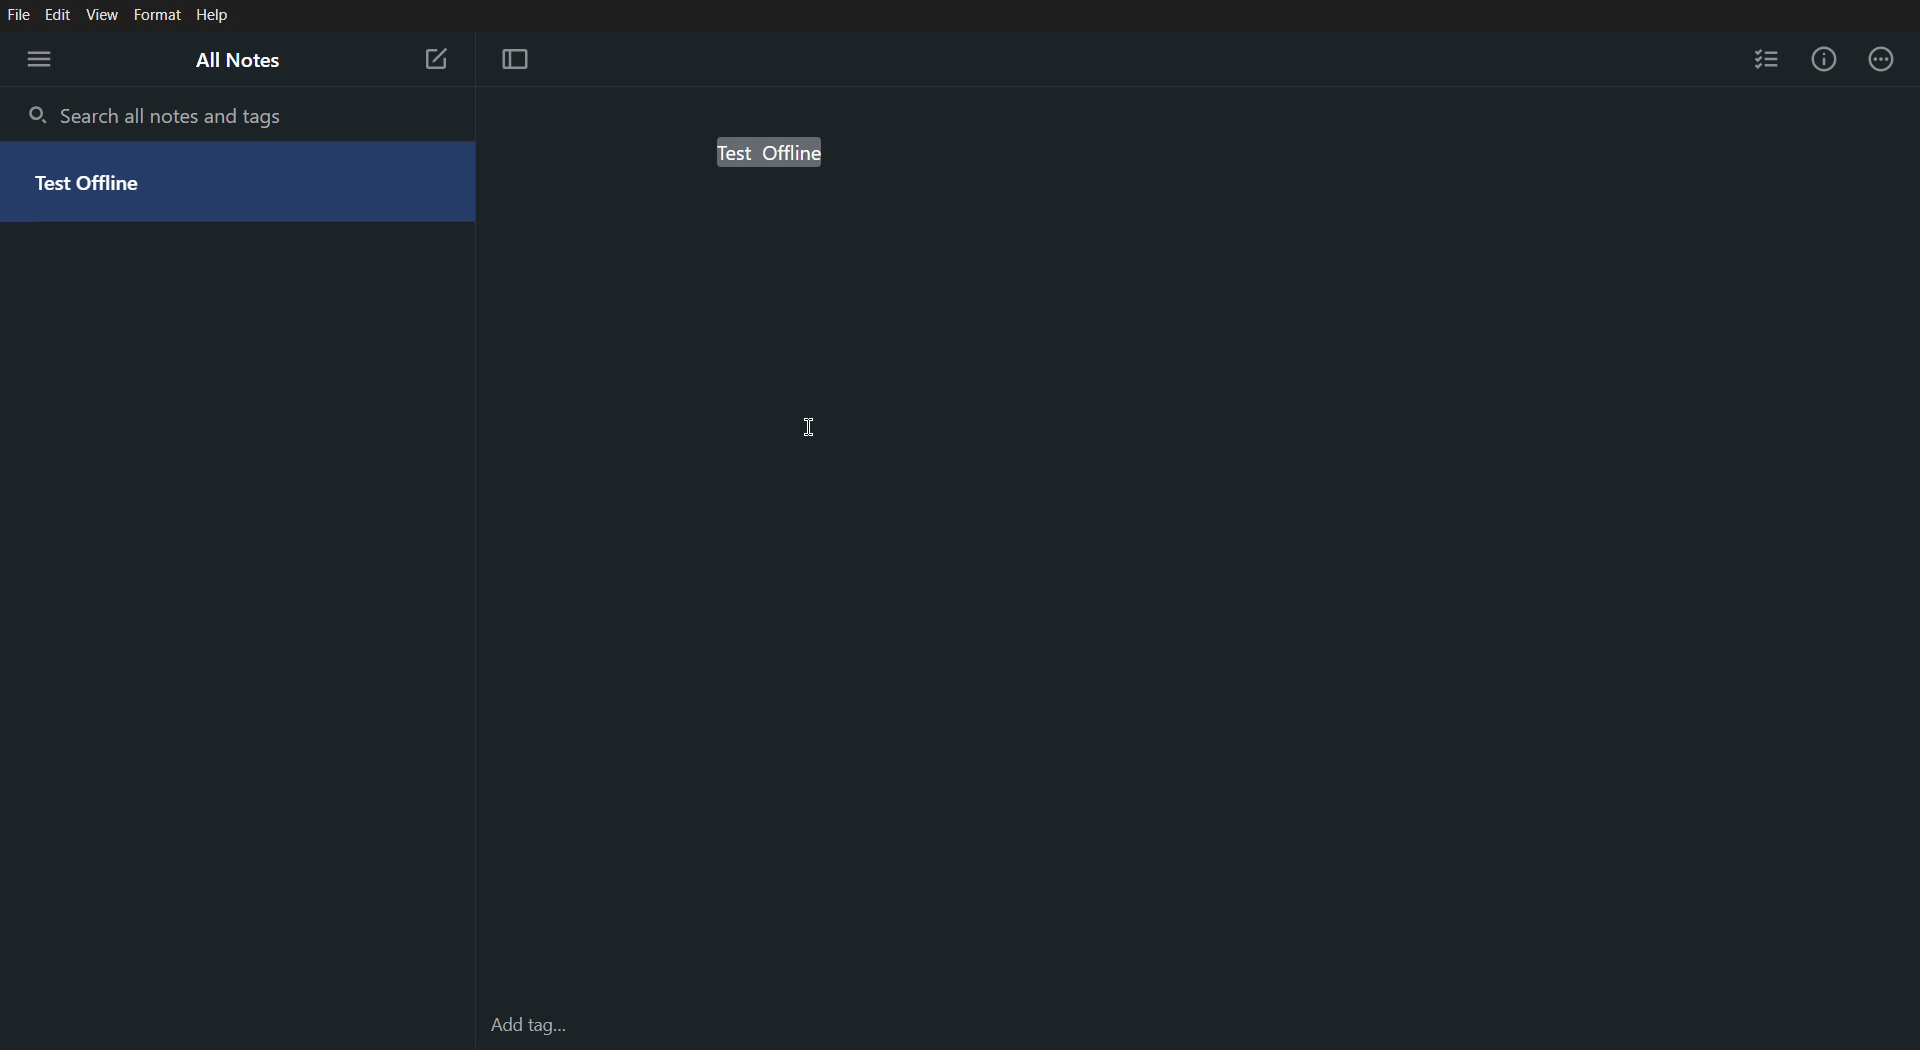 This screenshot has width=1920, height=1050. I want to click on Info, so click(1824, 62).